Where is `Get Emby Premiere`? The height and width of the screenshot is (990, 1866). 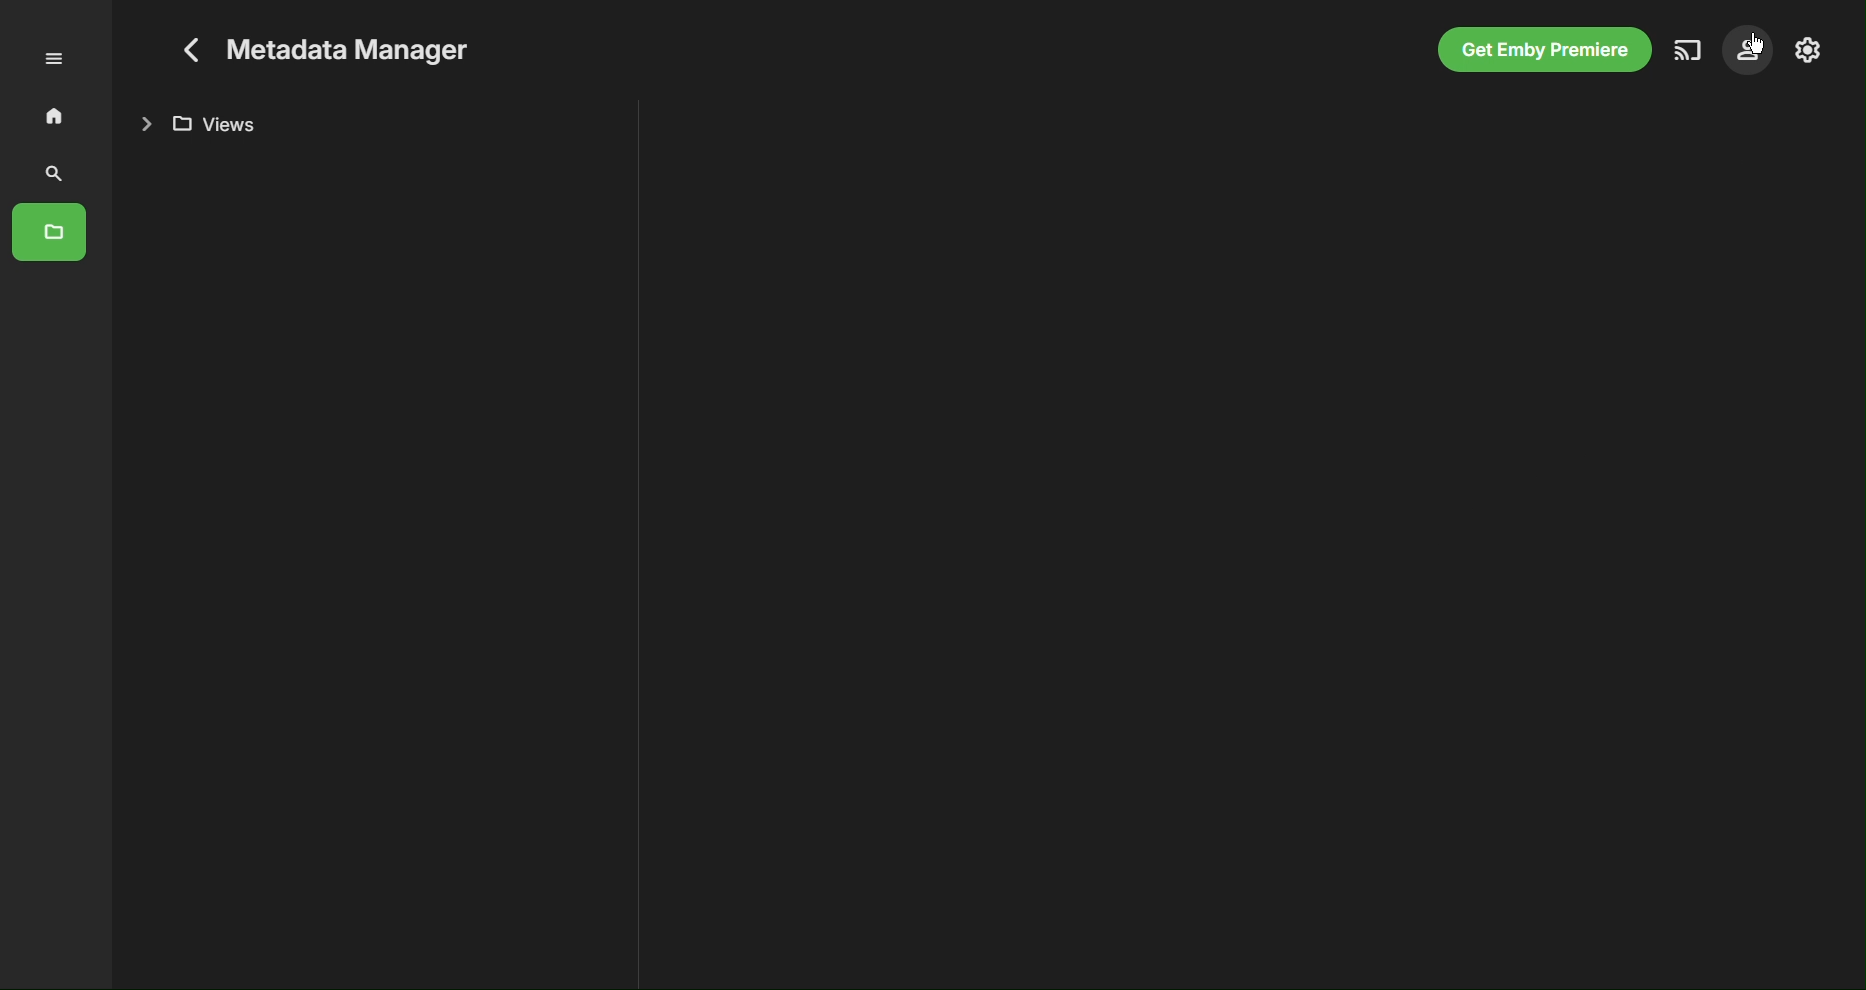
Get Emby Premiere is located at coordinates (1541, 50).